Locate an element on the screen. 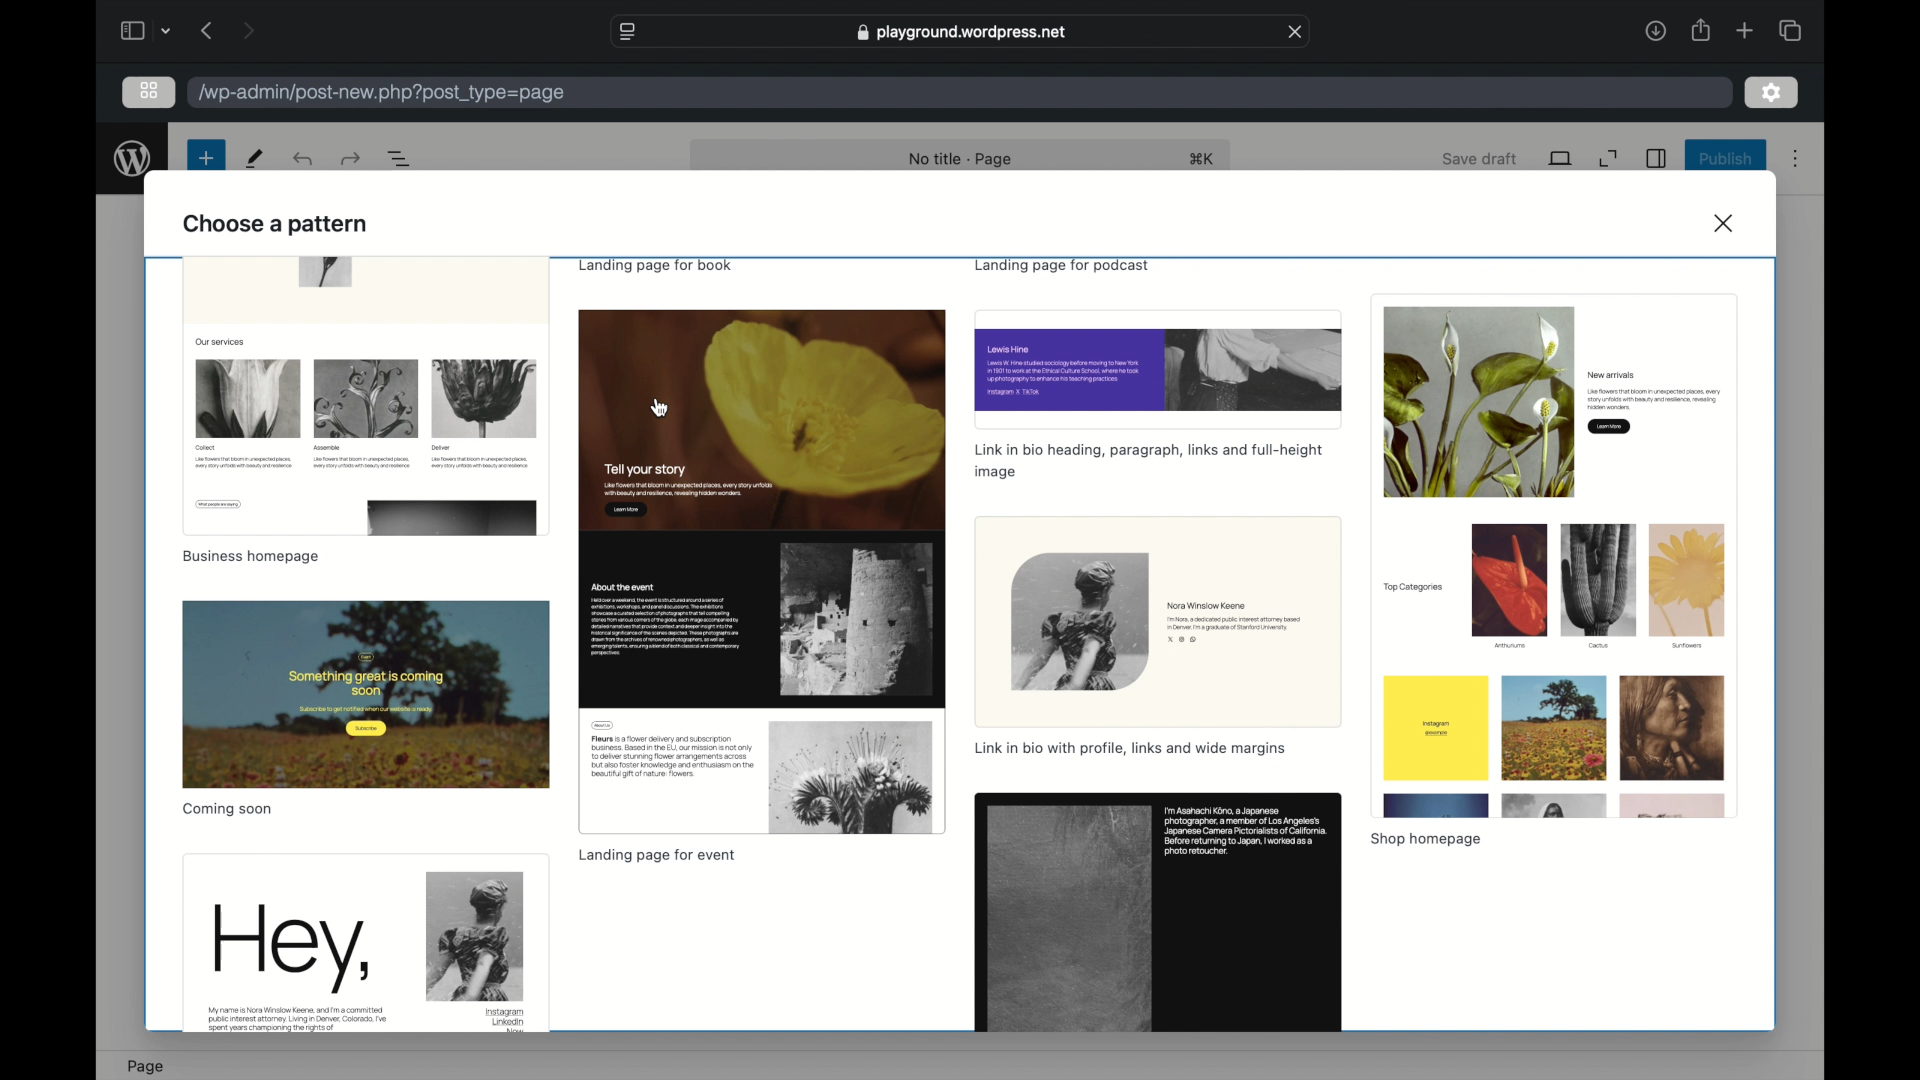  share is located at coordinates (1698, 29).